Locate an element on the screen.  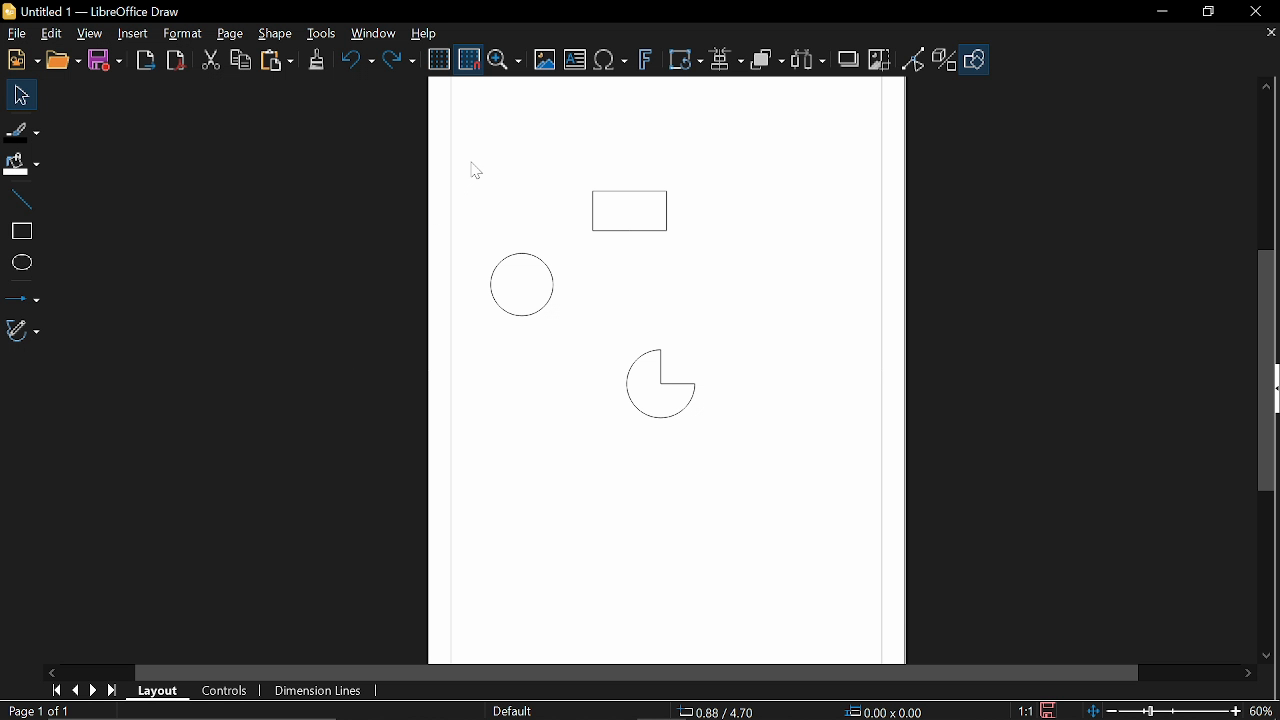
Minimize is located at coordinates (1161, 11).